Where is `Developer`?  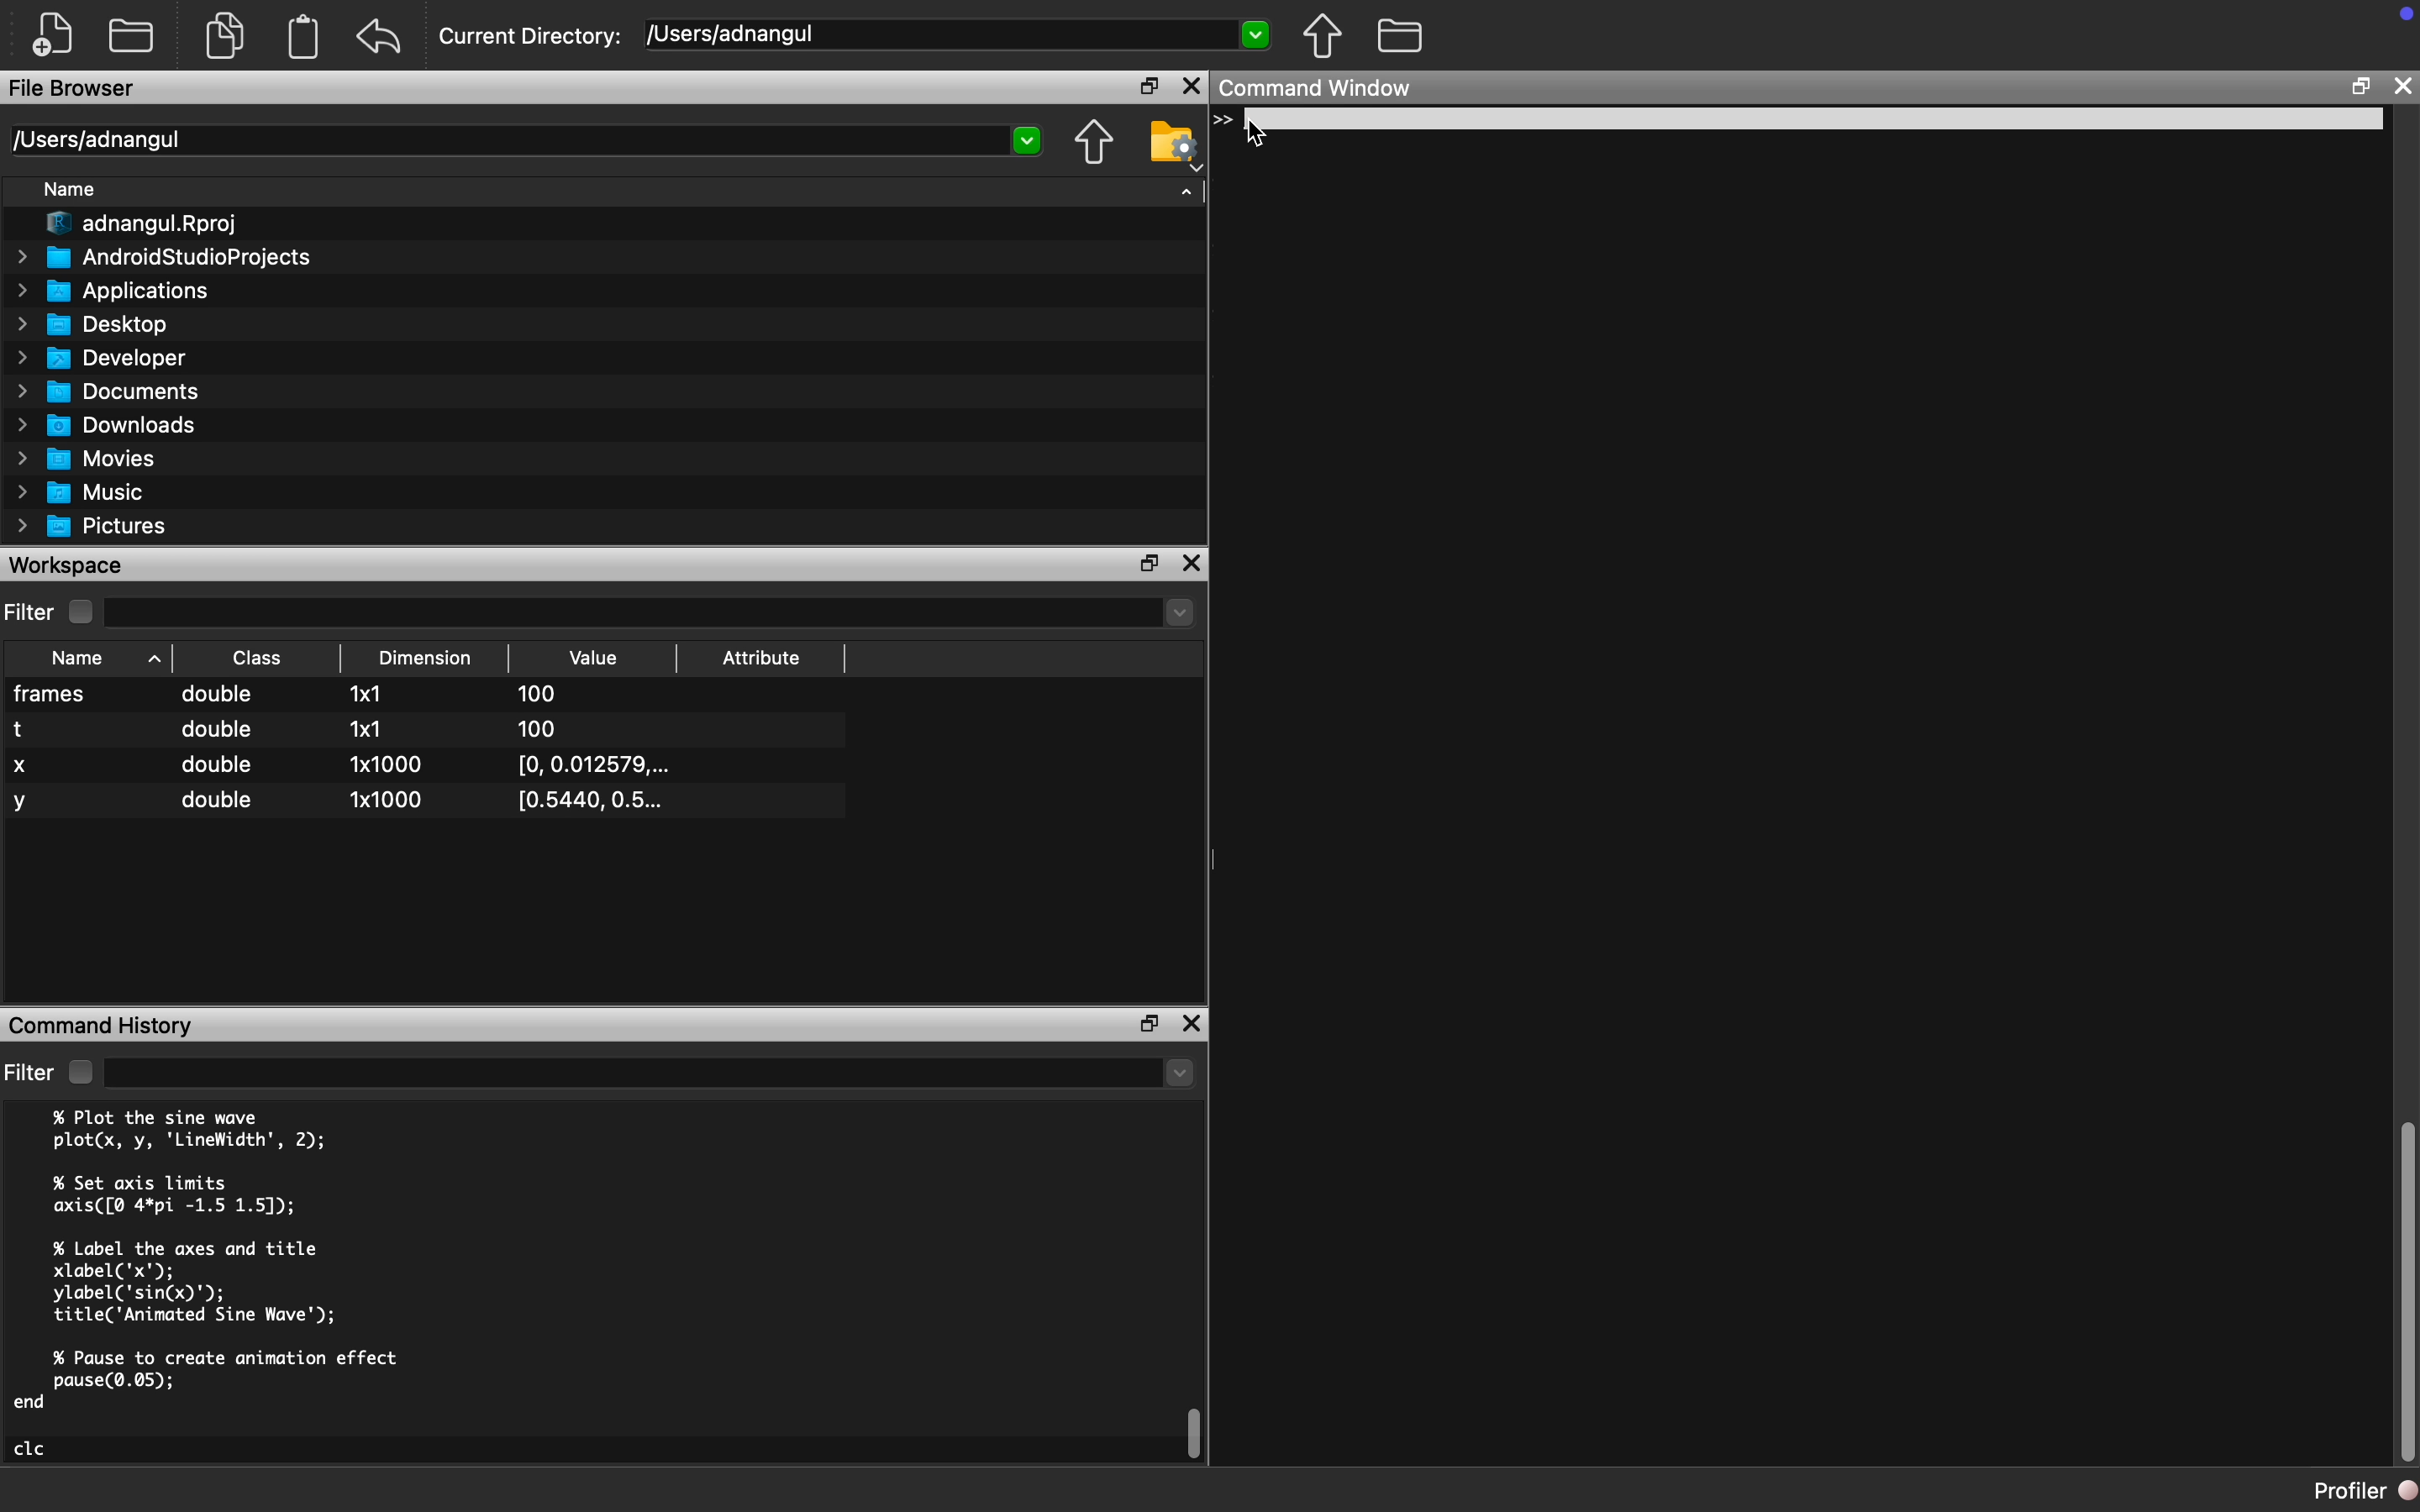
Developer is located at coordinates (104, 362).